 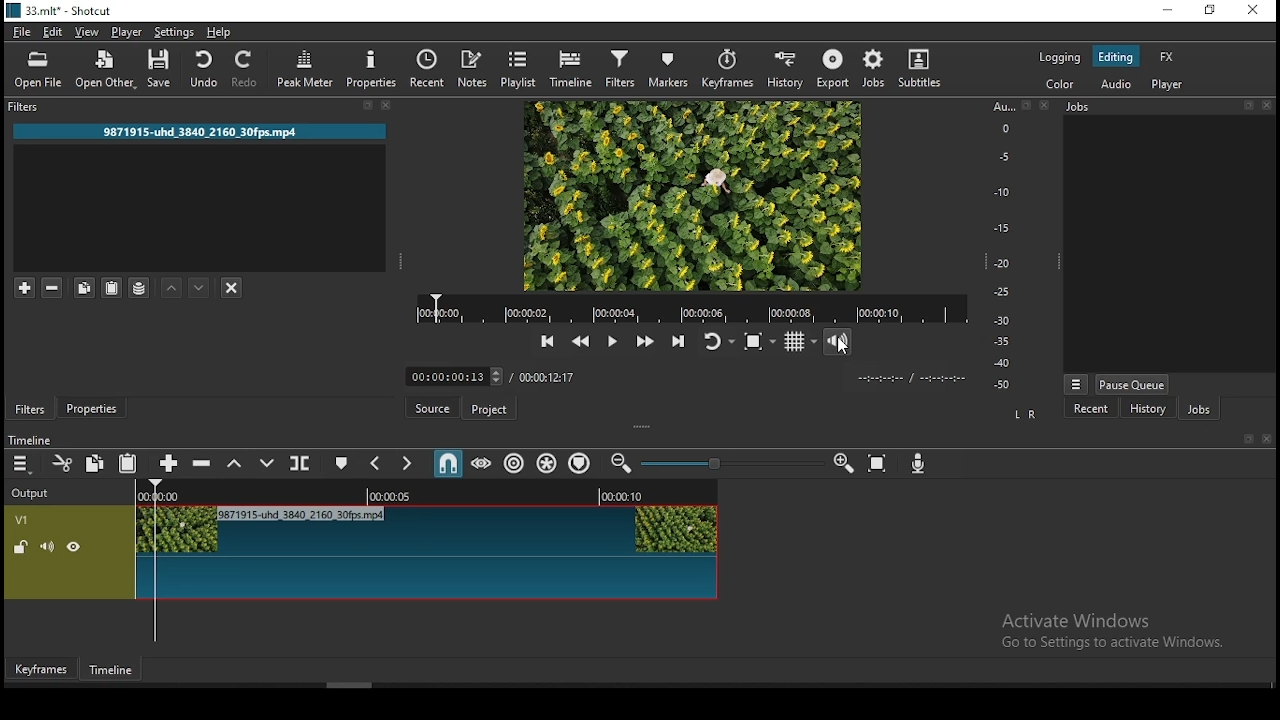 I want to click on bookmark, so click(x=364, y=105).